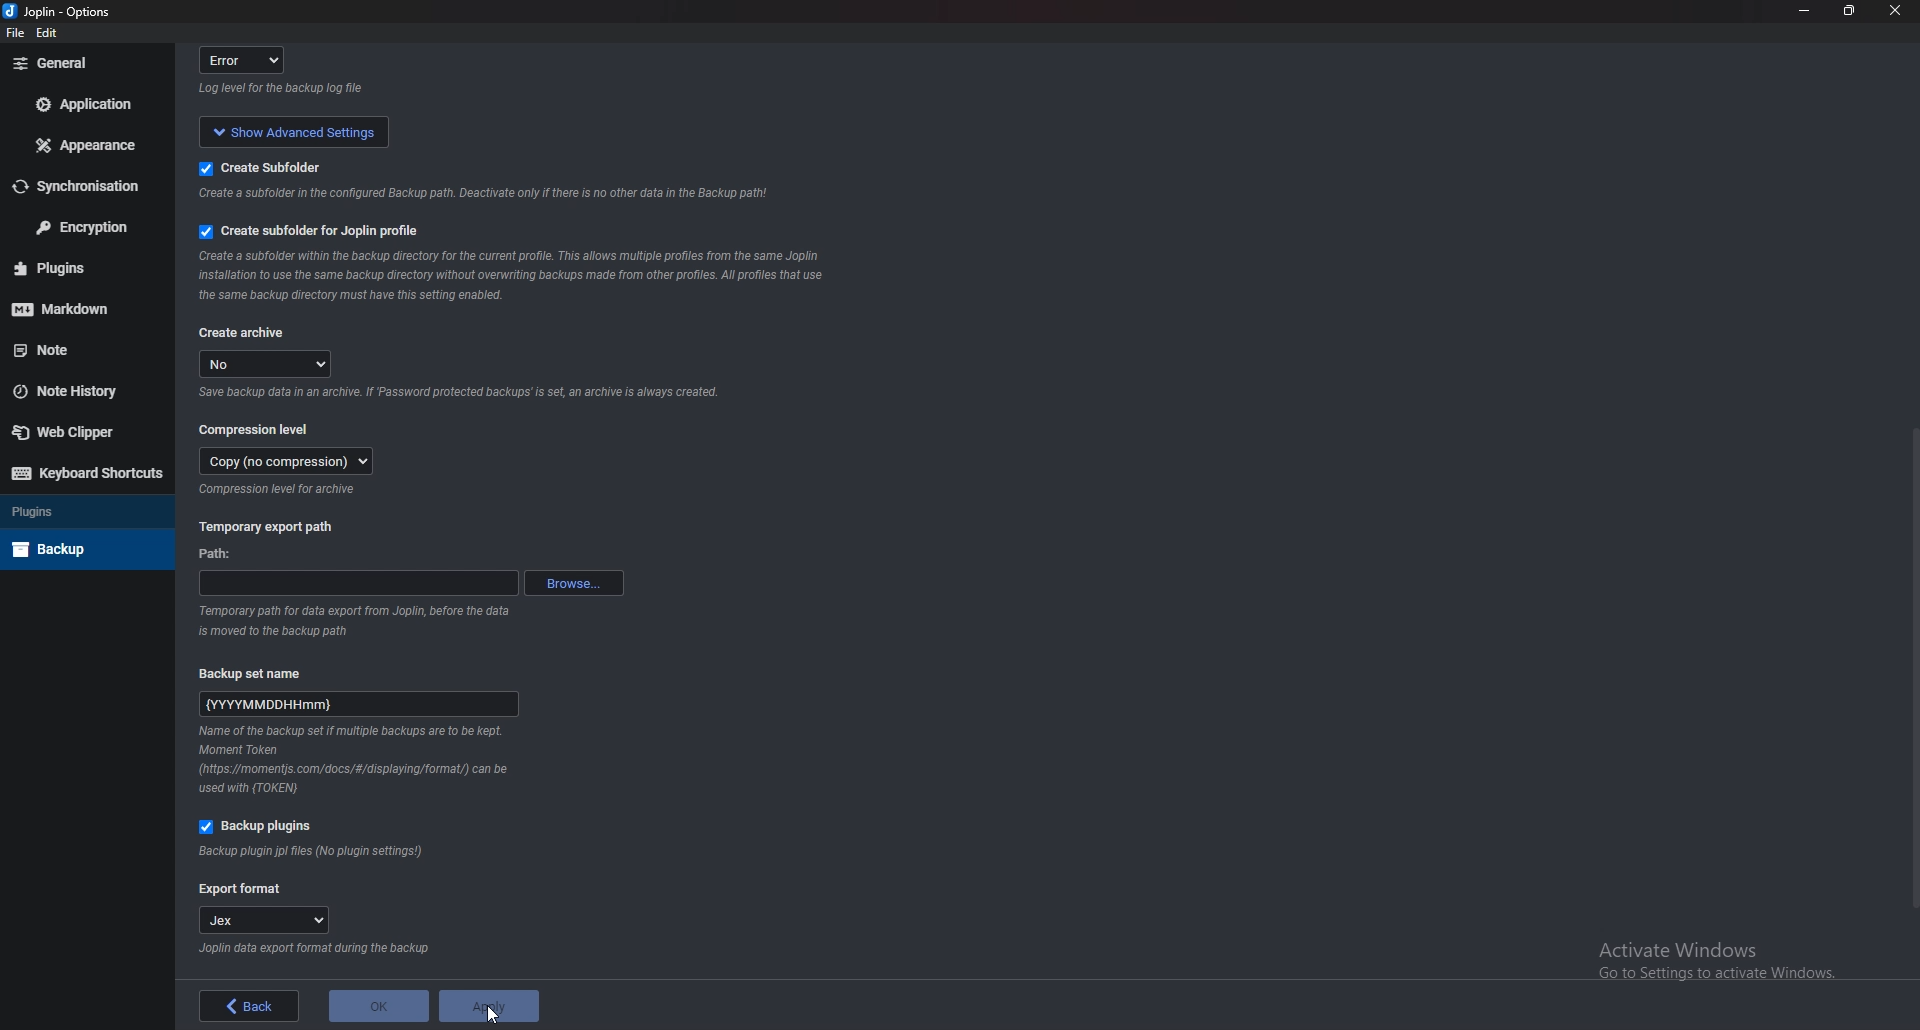 The width and height of the screenshot is (1920, 1030). What do you see at coordinates (1727, 956) in the screenshot?
I see `activate windows` at bounding box center [1727, 956].